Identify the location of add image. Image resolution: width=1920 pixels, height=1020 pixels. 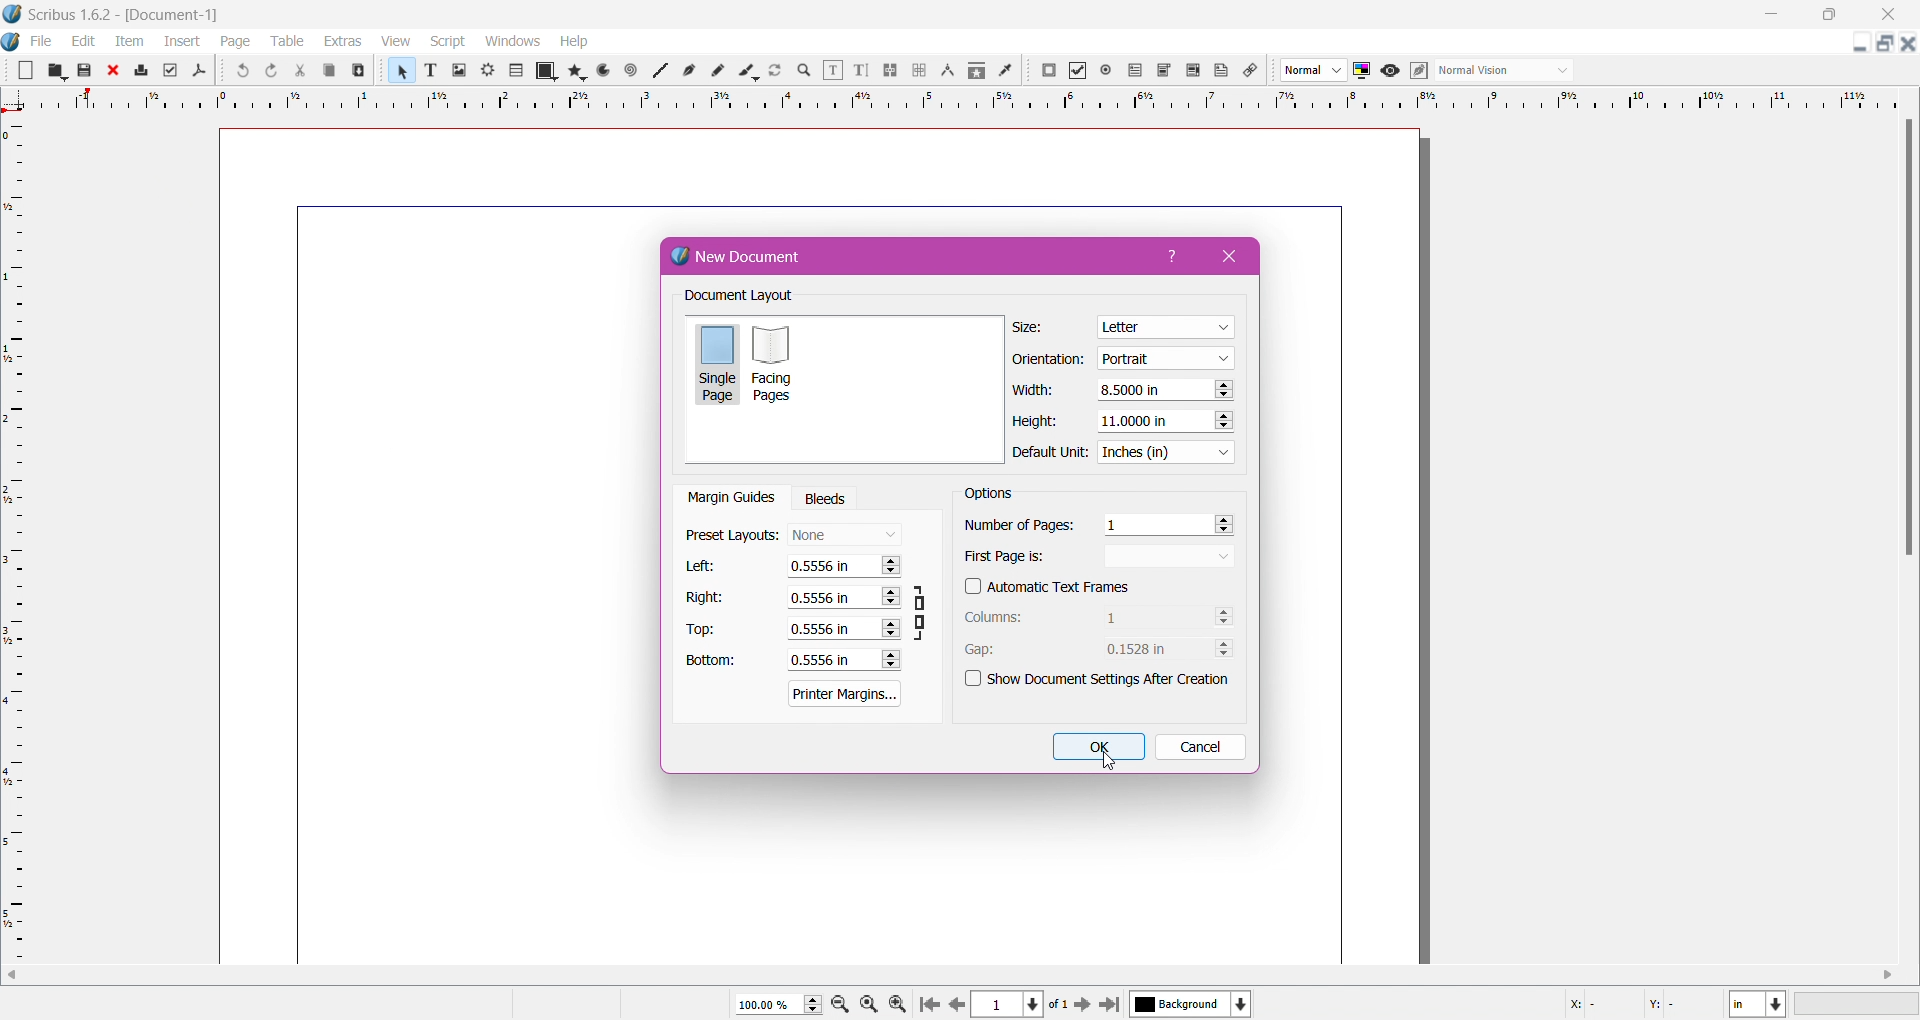
(461, 71).